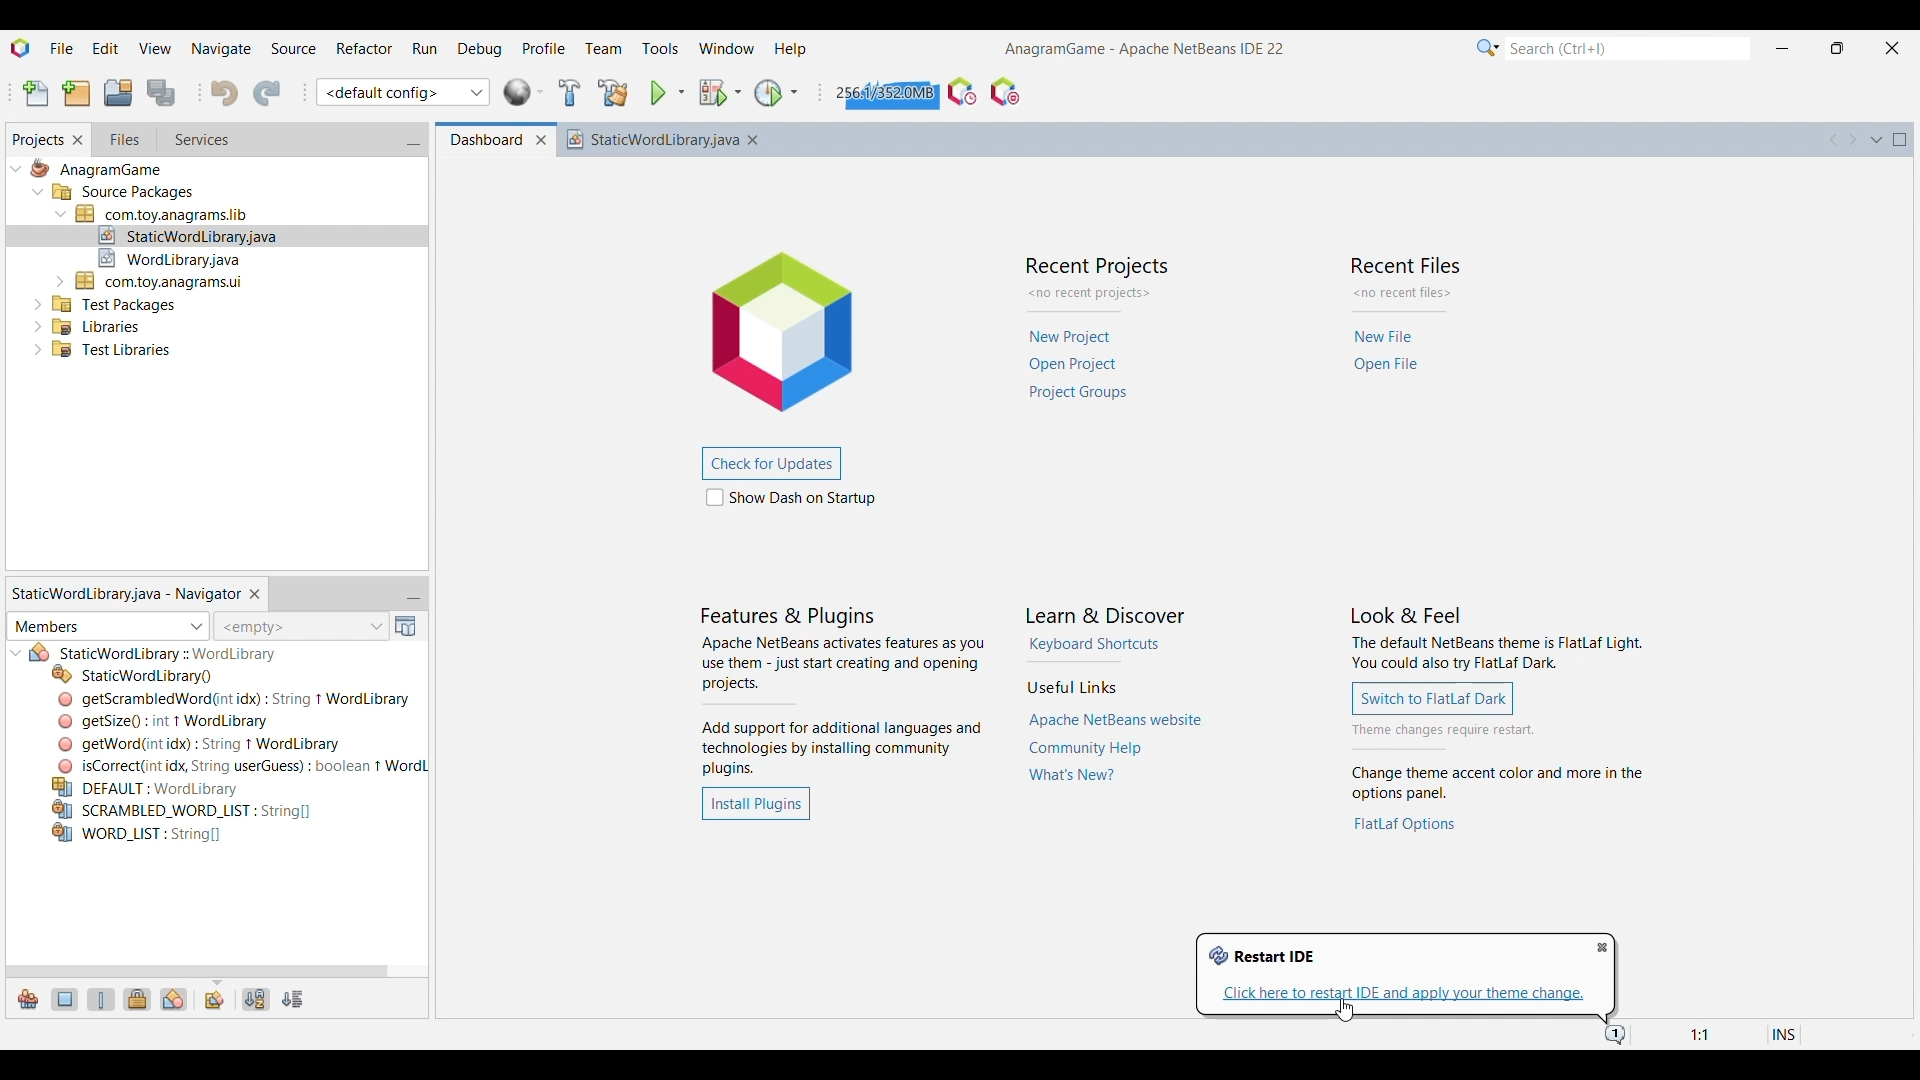 Image resolution: width=1920 pixels, height=1080 pixels. What do you see at coordinates (106, 46) in the screenshot?
I see `Edit menu` at bounding box center [106, 46].